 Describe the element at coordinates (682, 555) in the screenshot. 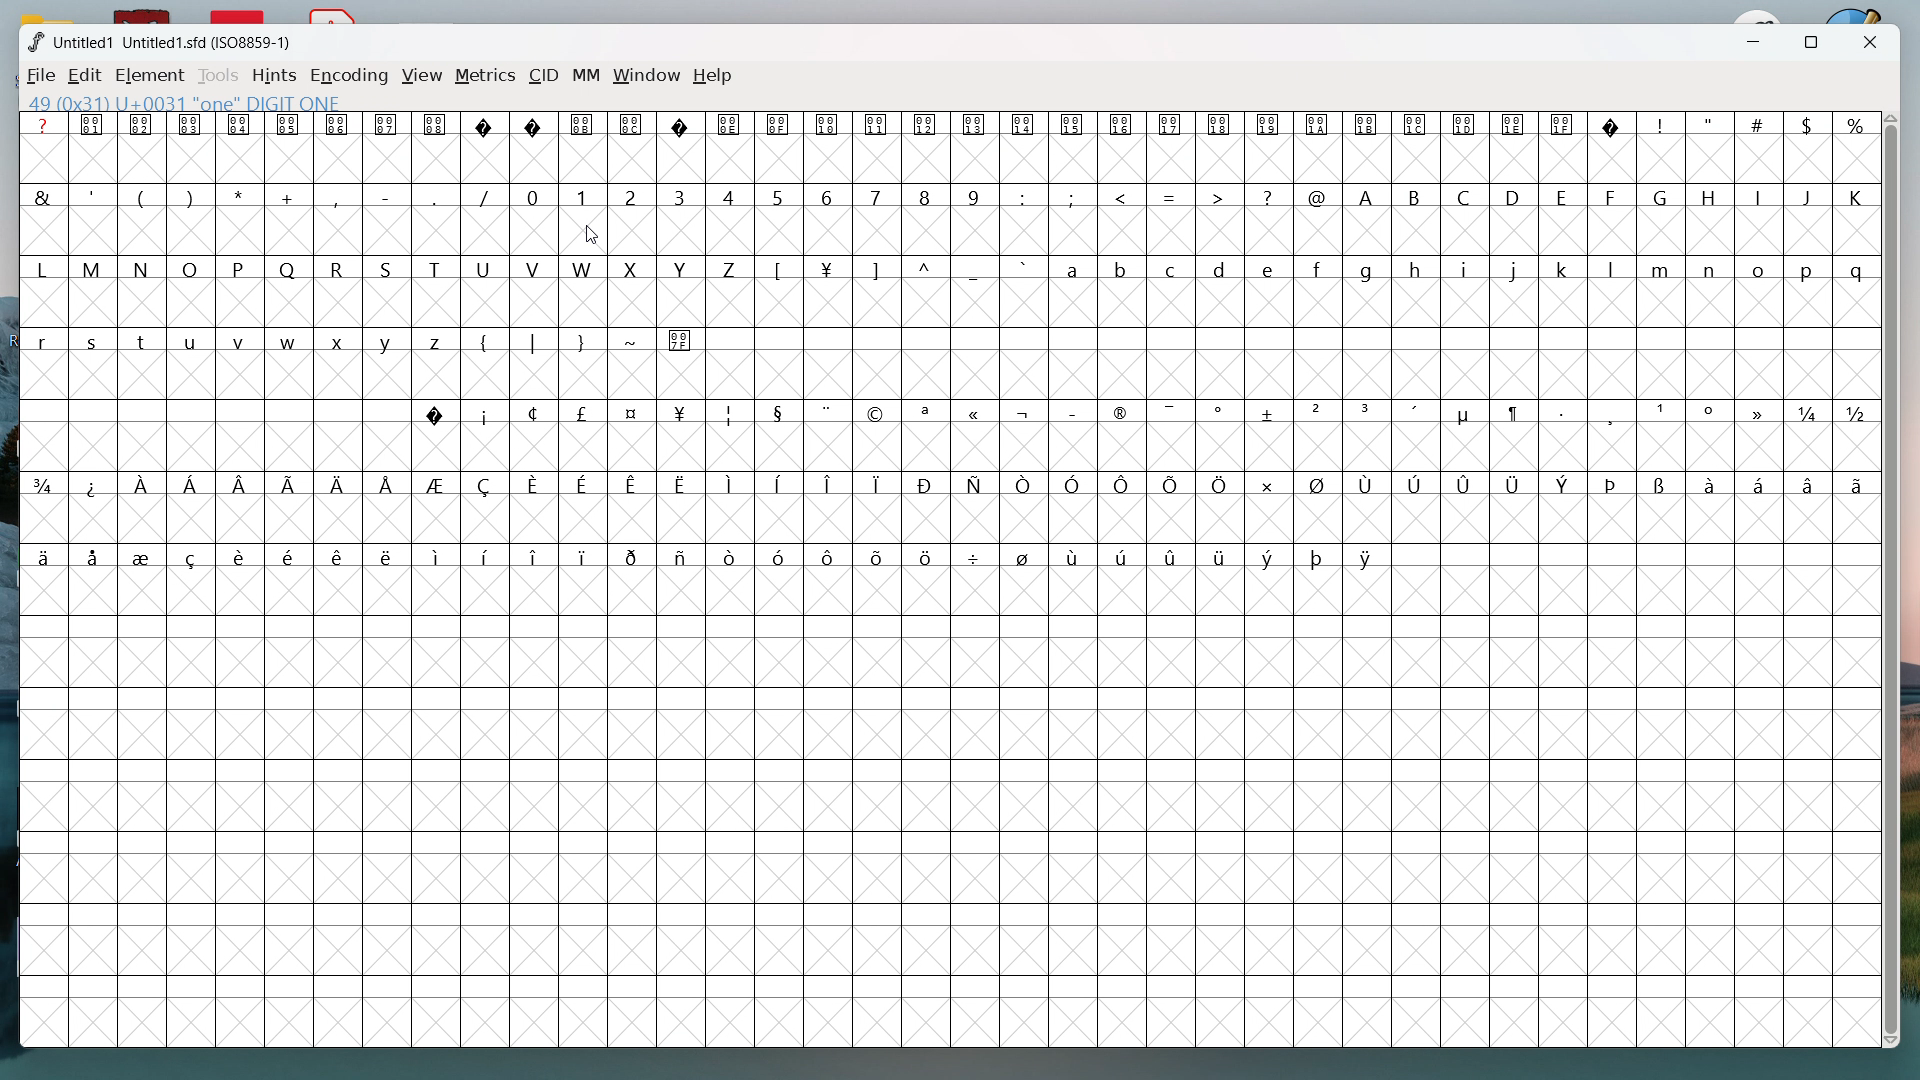

I see `symbol` at that location.